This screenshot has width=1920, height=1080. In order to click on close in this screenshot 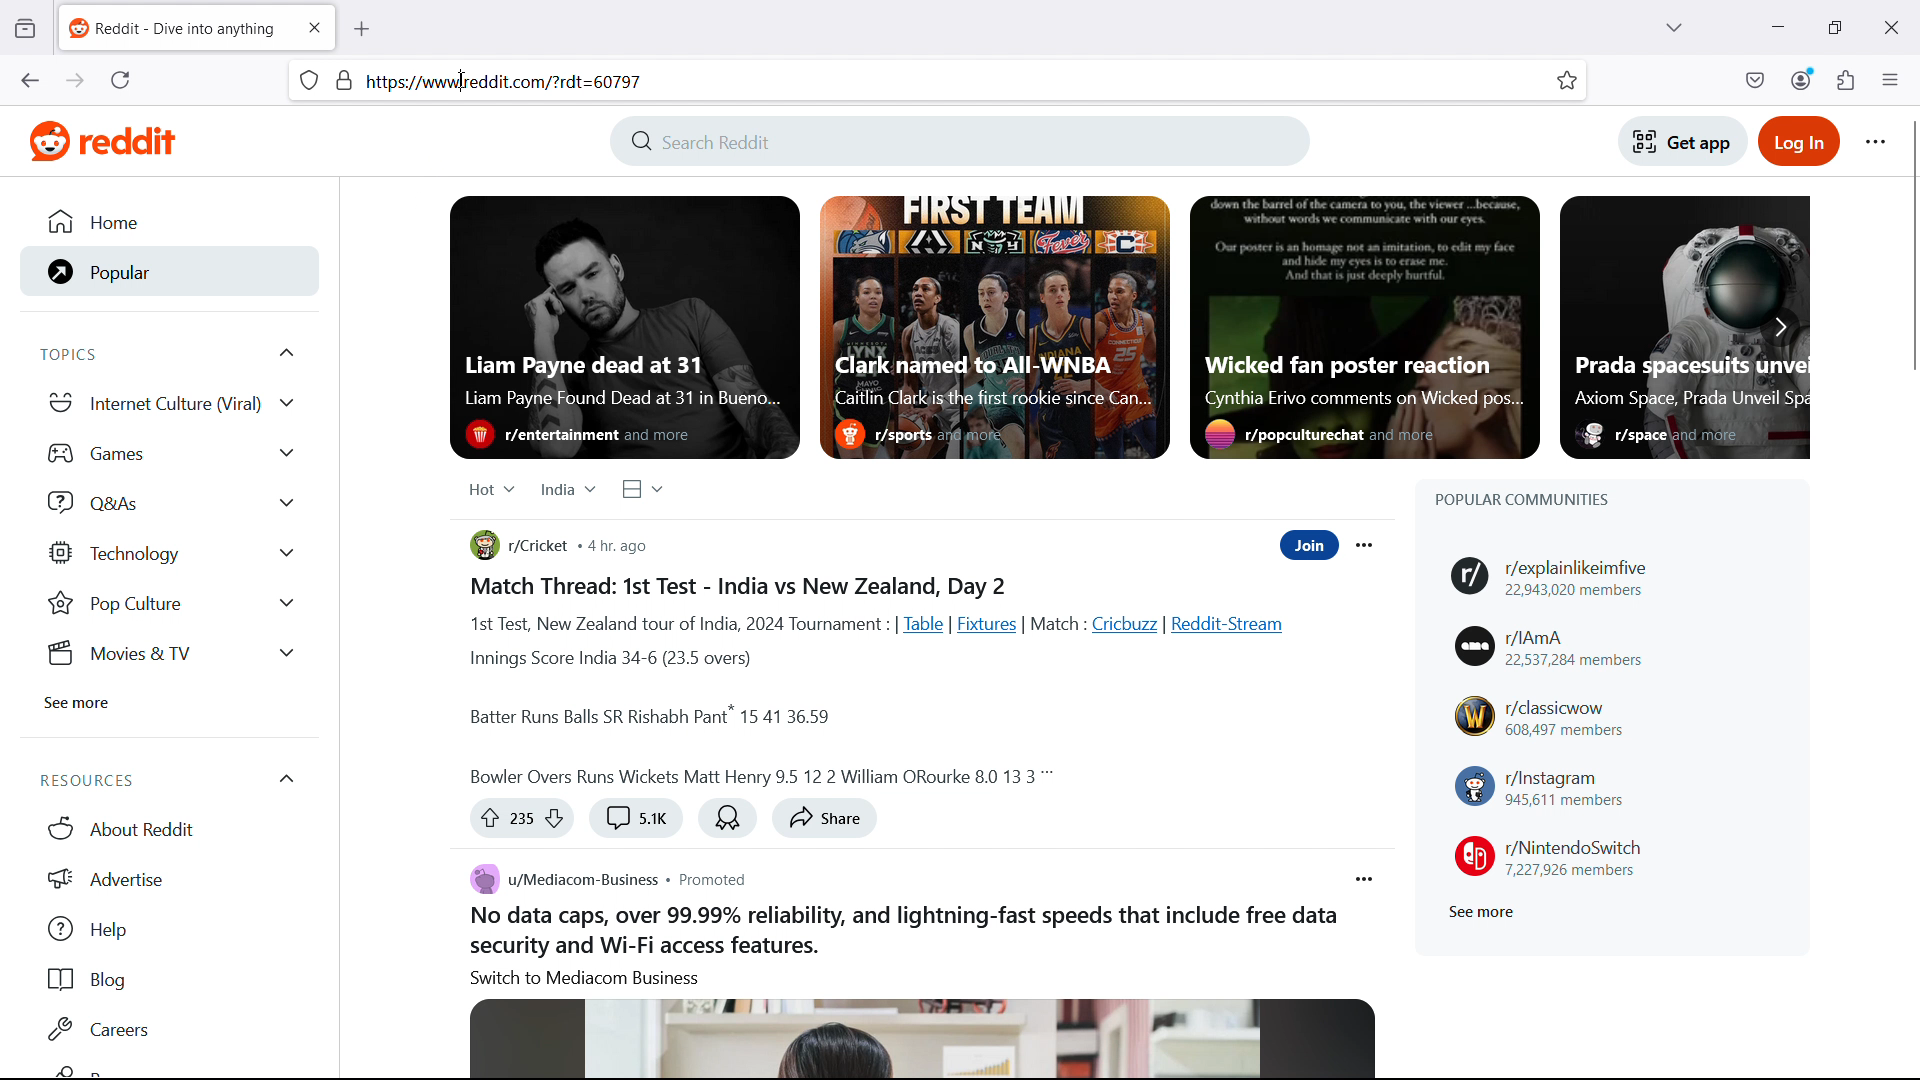, I will do `click(1888, 25)`.